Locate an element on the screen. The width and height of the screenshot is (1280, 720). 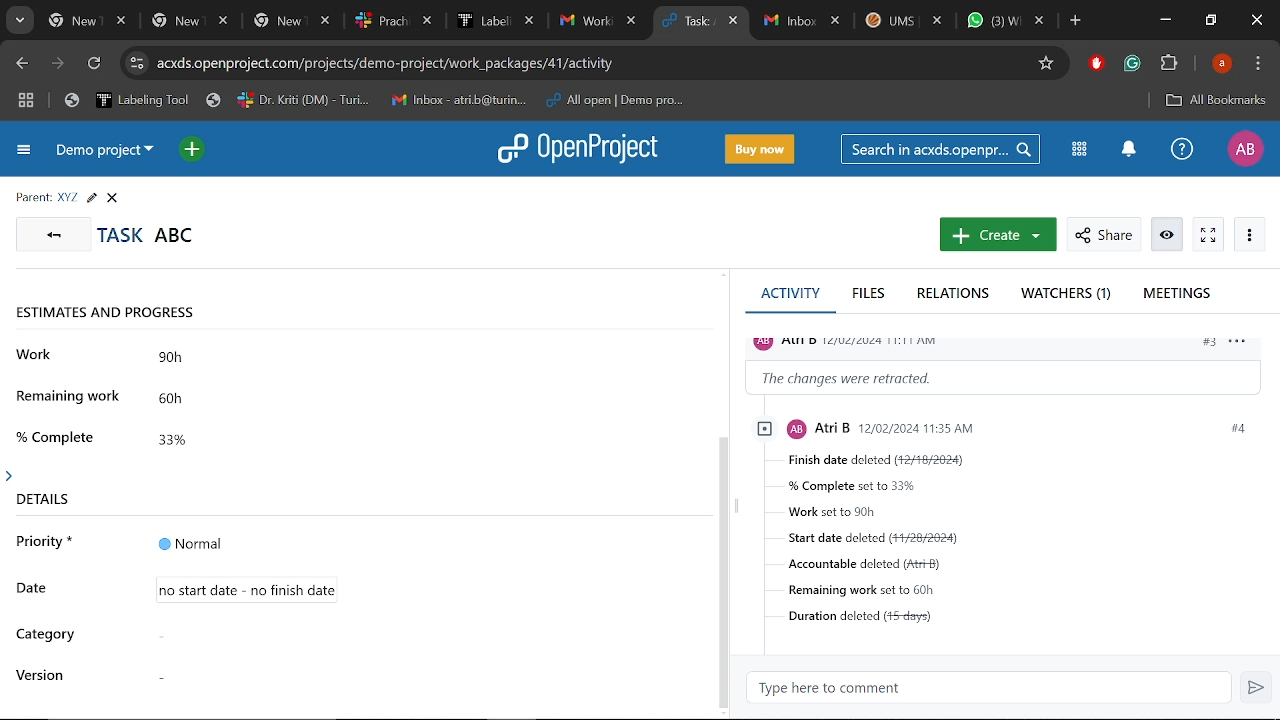
90h is located at coordinates (203, 360).